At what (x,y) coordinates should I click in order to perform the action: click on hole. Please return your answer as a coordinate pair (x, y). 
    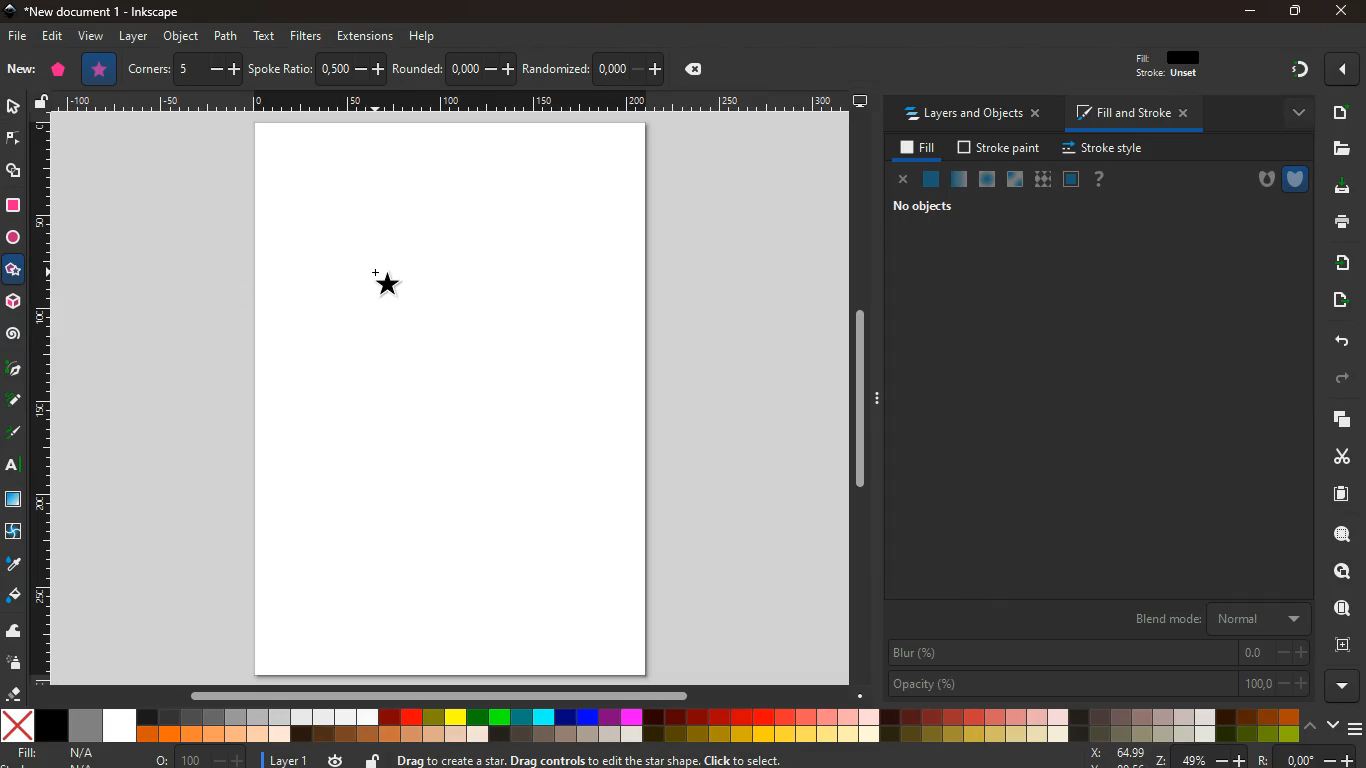
    Looking at the image, I should click on (1259, 180).